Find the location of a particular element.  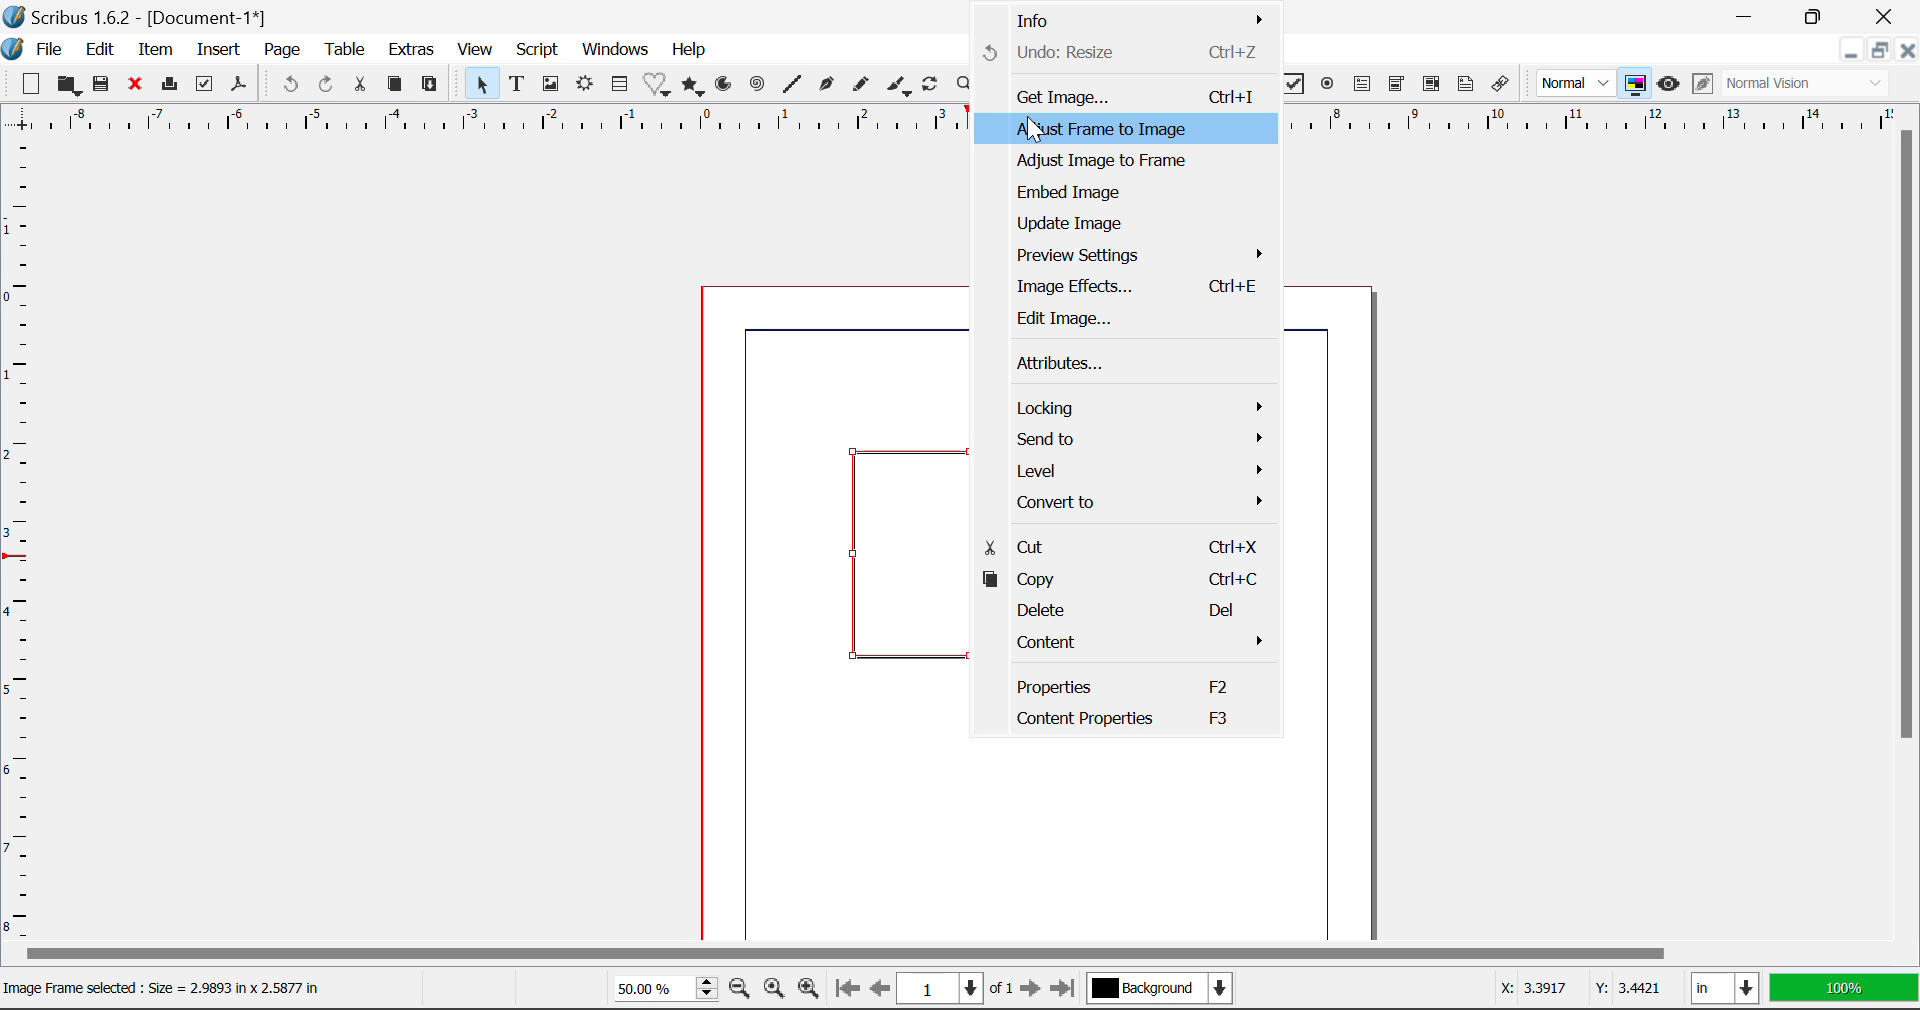

Search is located at coordinates (962, 85).